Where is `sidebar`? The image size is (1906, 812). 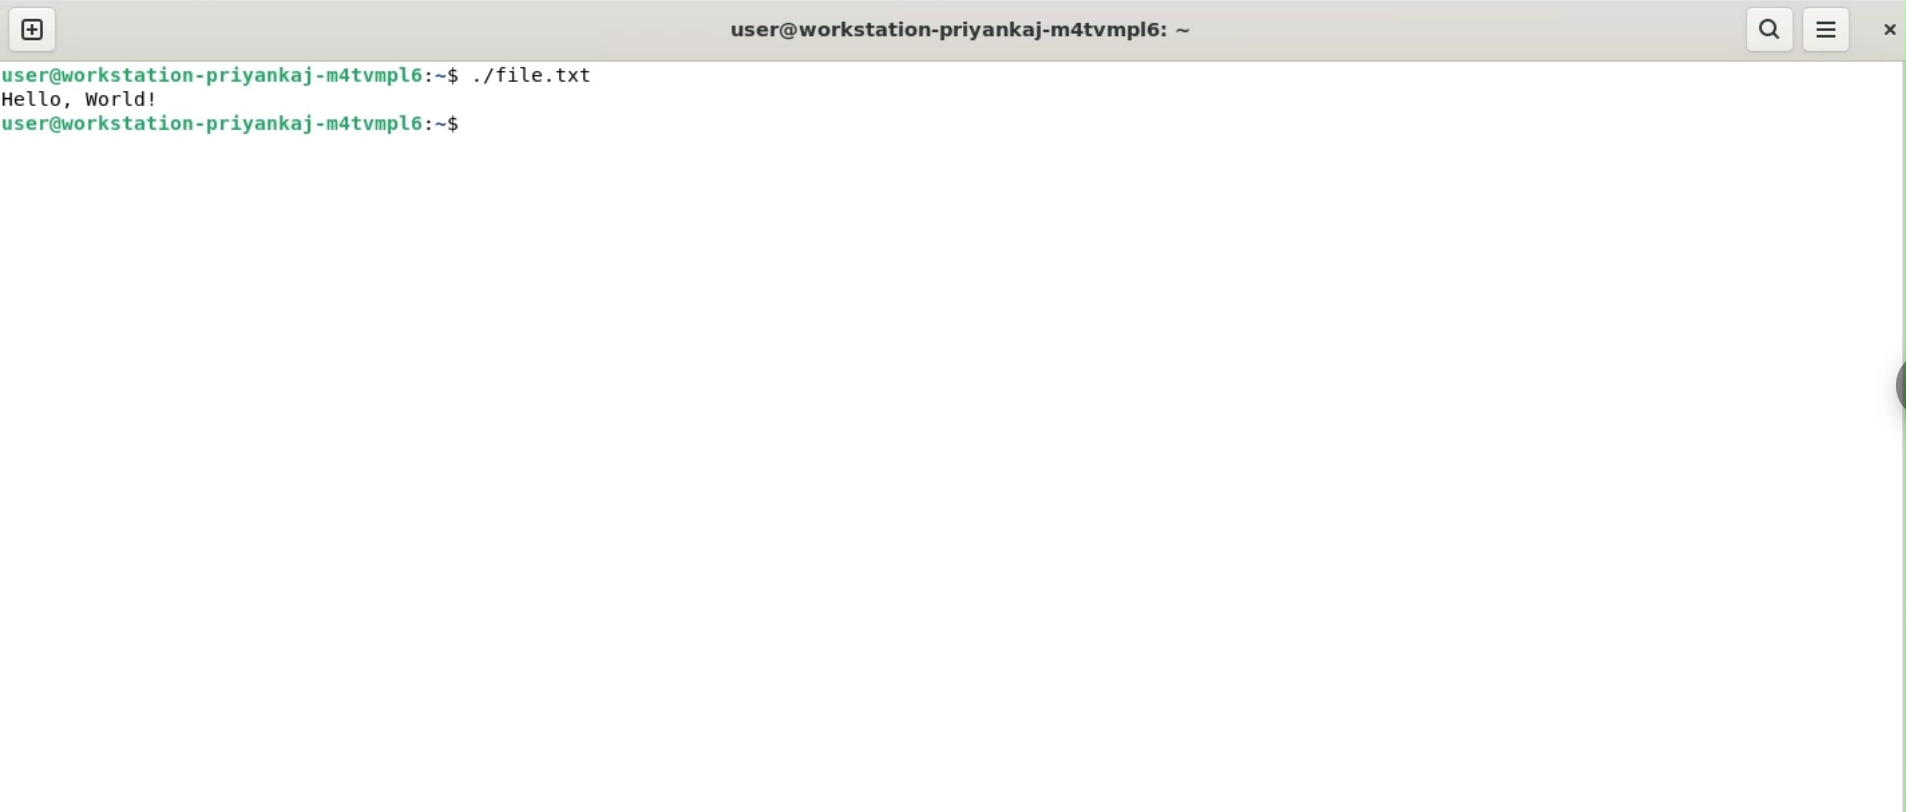
sidebar is located at coordinates (1896, 382).